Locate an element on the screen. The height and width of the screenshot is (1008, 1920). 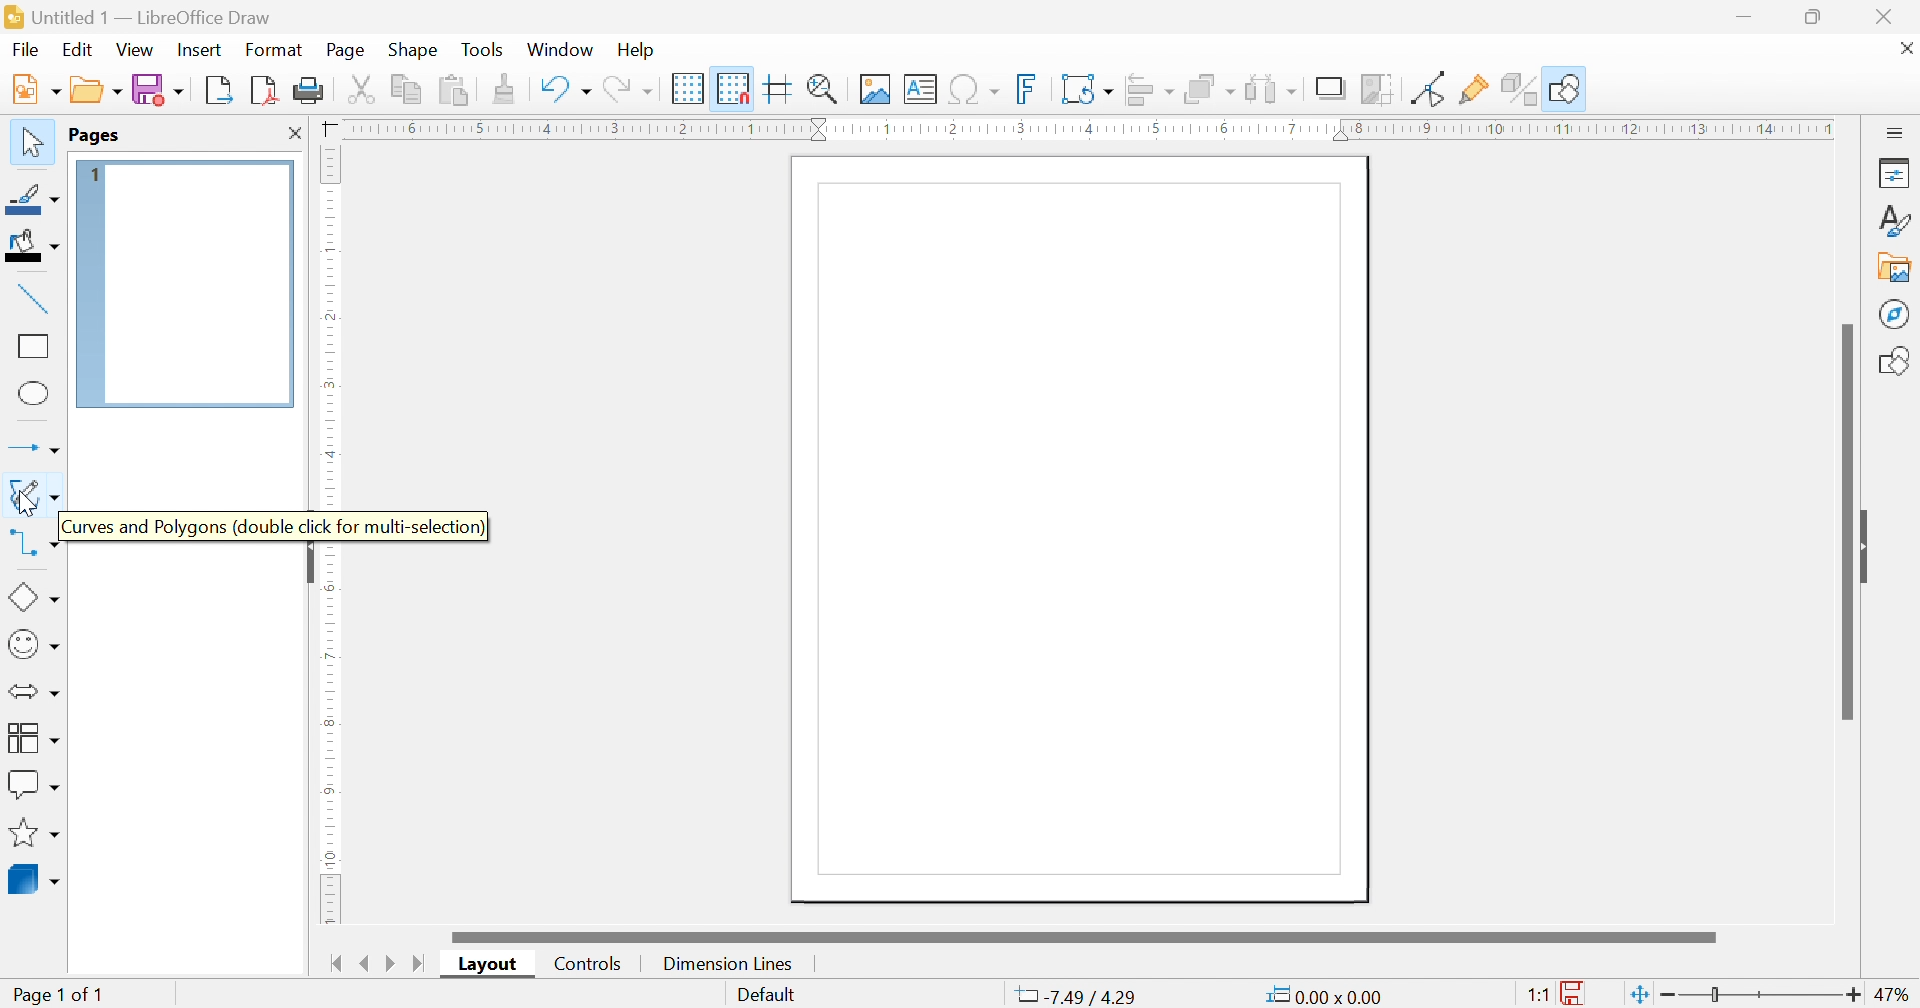
slide master name. Right-click for list or click for dialog. is located at coordinates (766, 997).